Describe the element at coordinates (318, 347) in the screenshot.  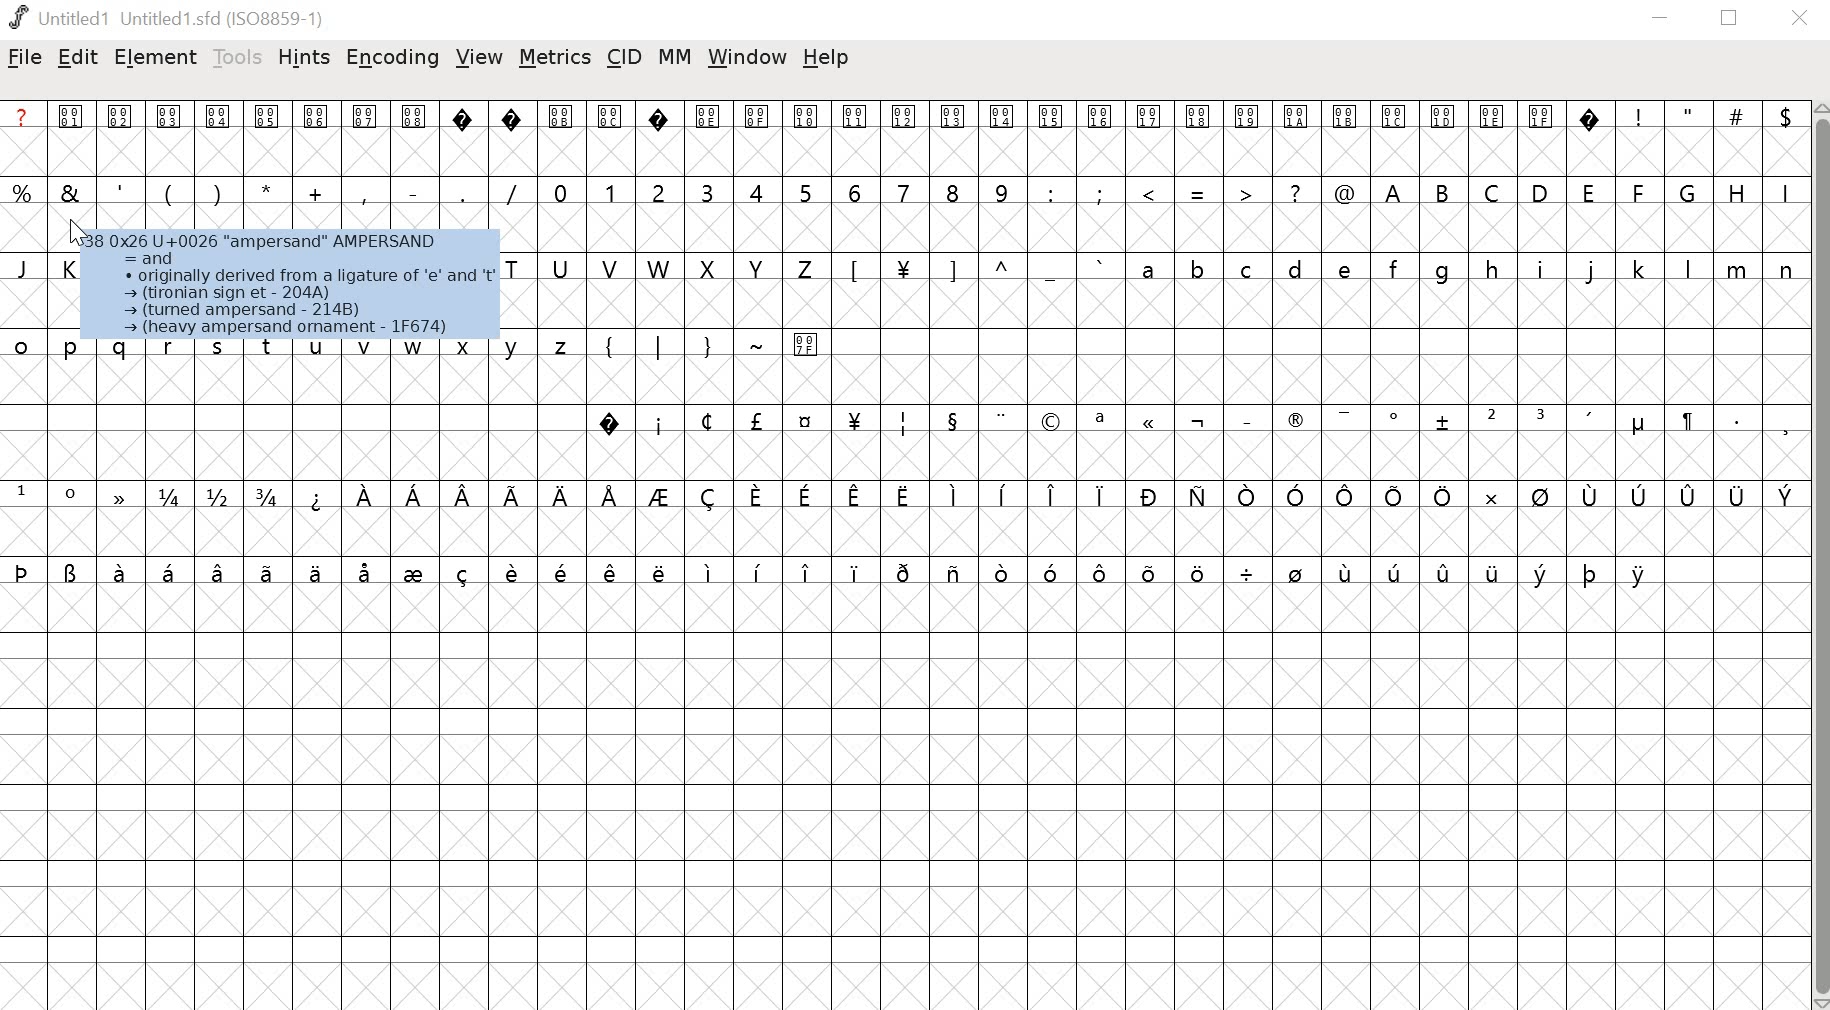
I see `u` at that location.